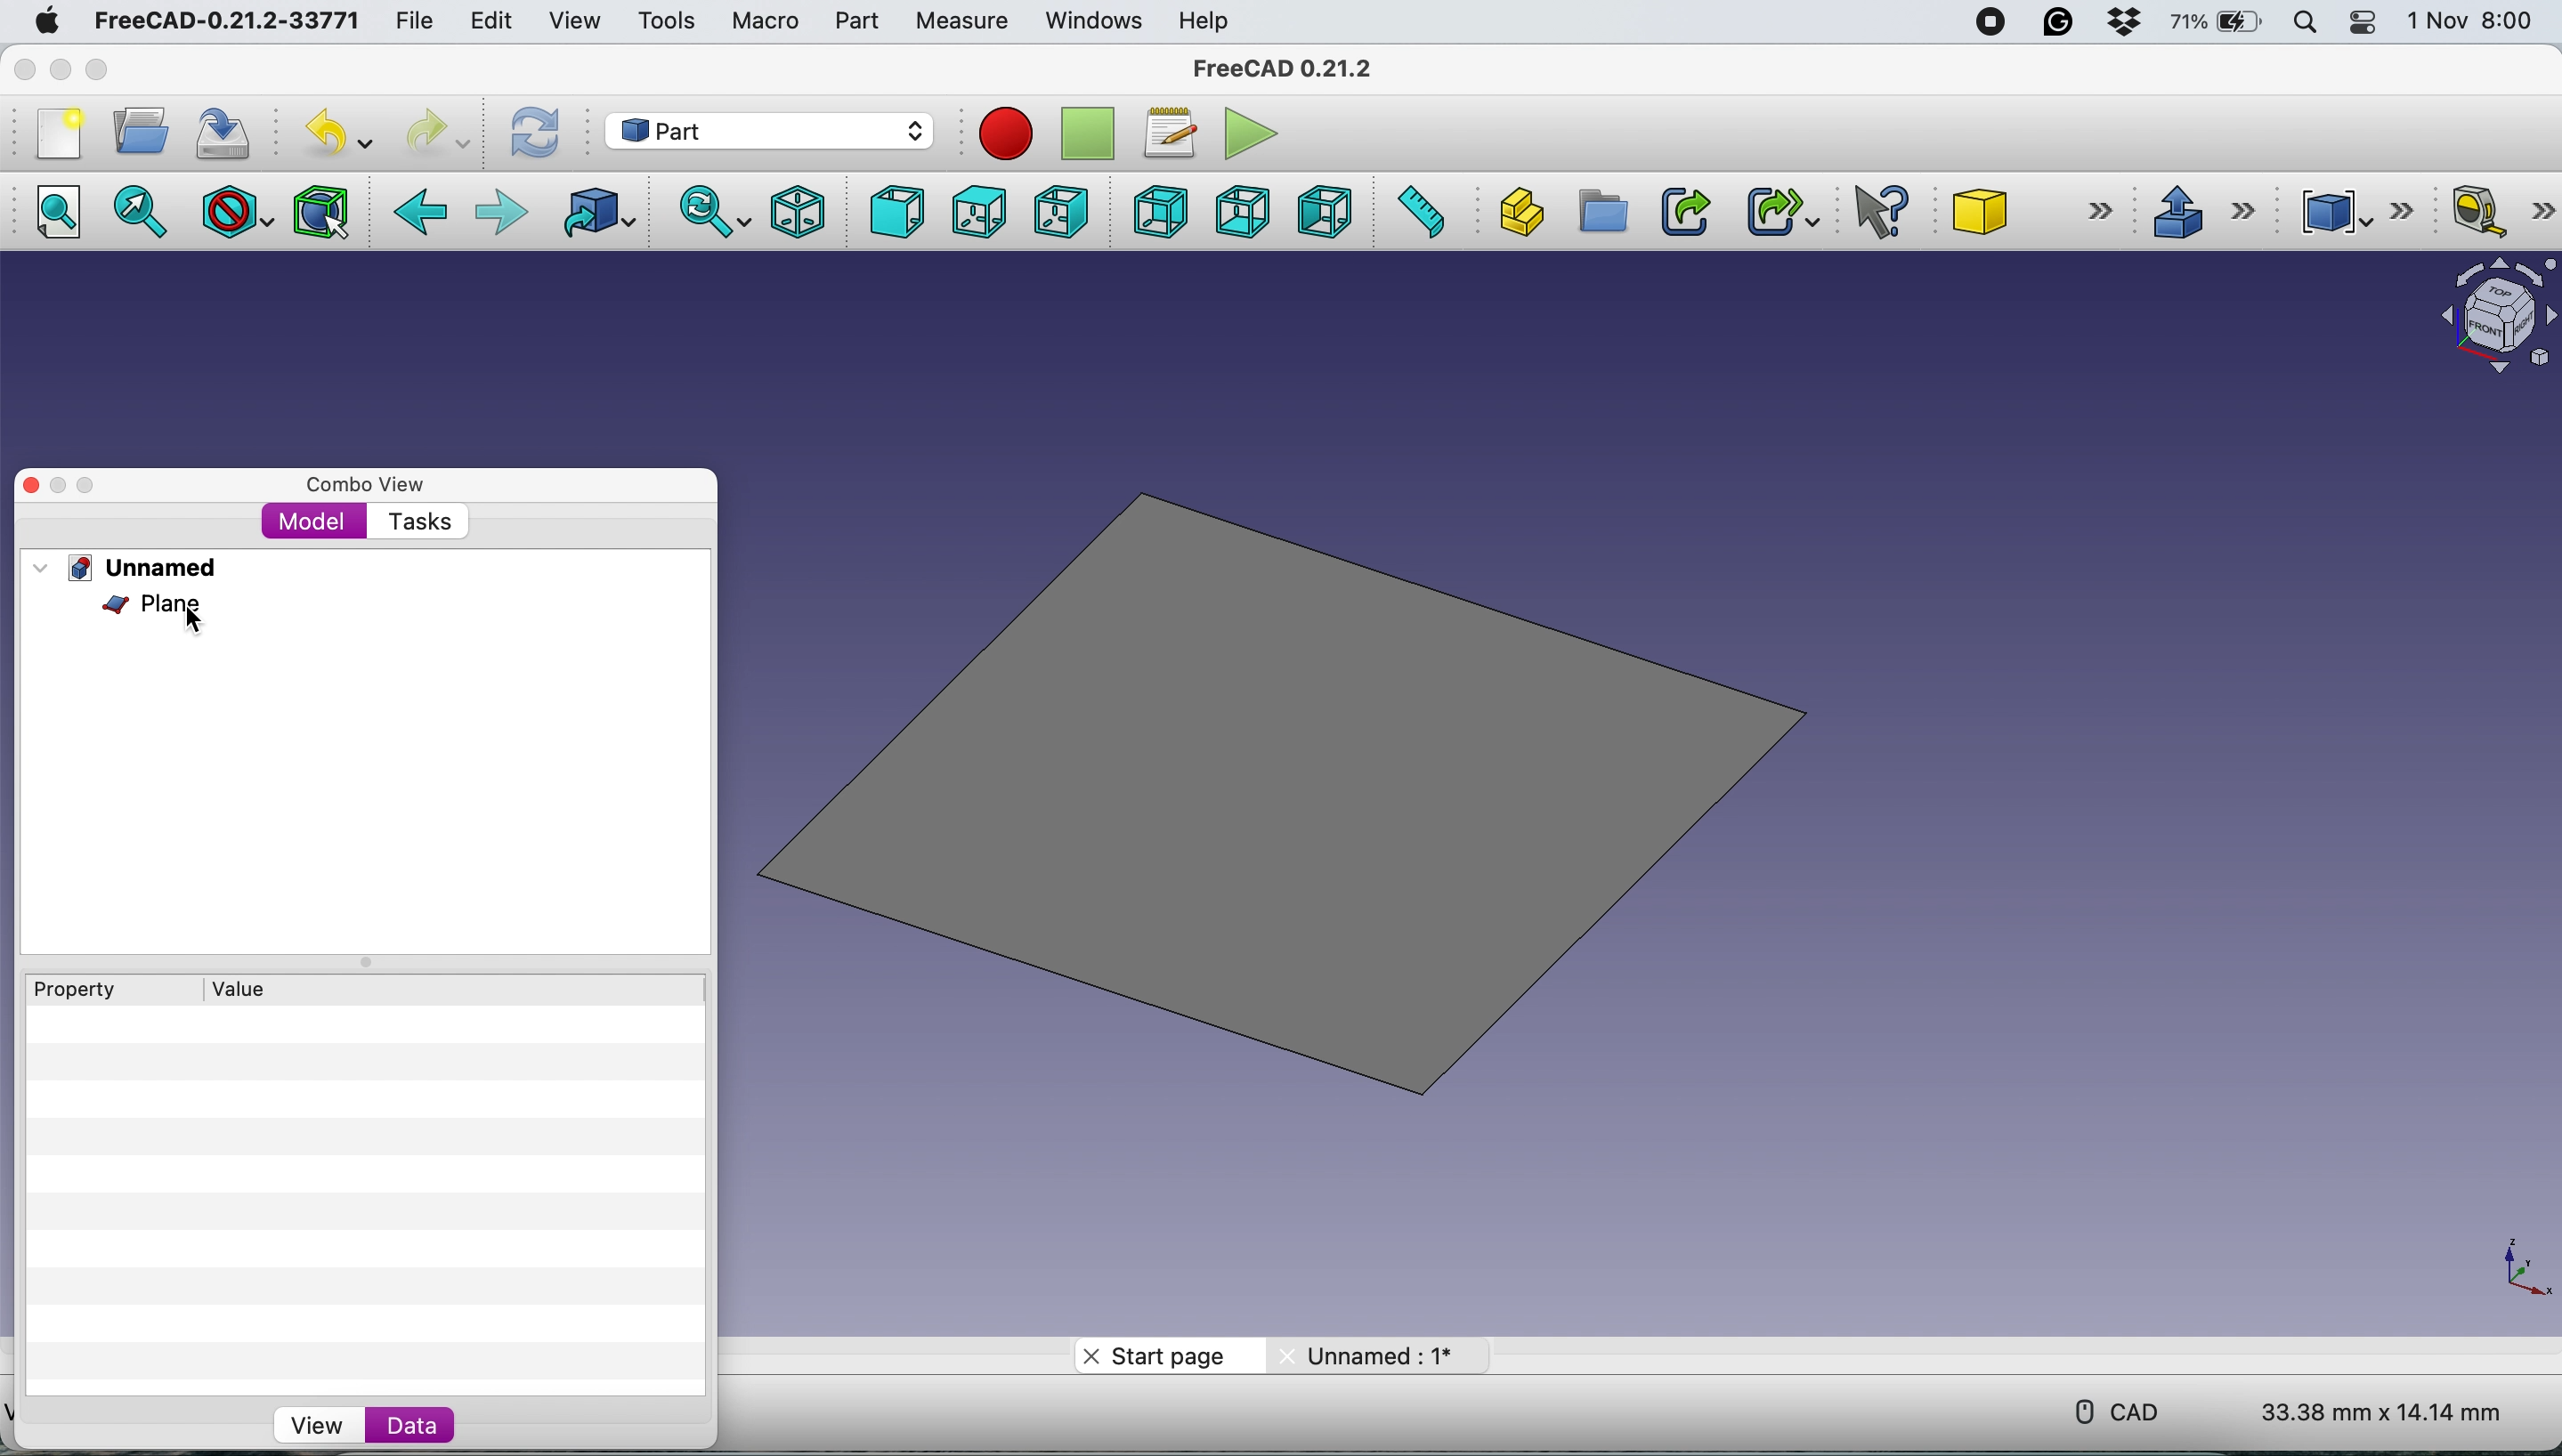 The image size is (2562, 1456). I want to click on cube, so click(2031, 214).